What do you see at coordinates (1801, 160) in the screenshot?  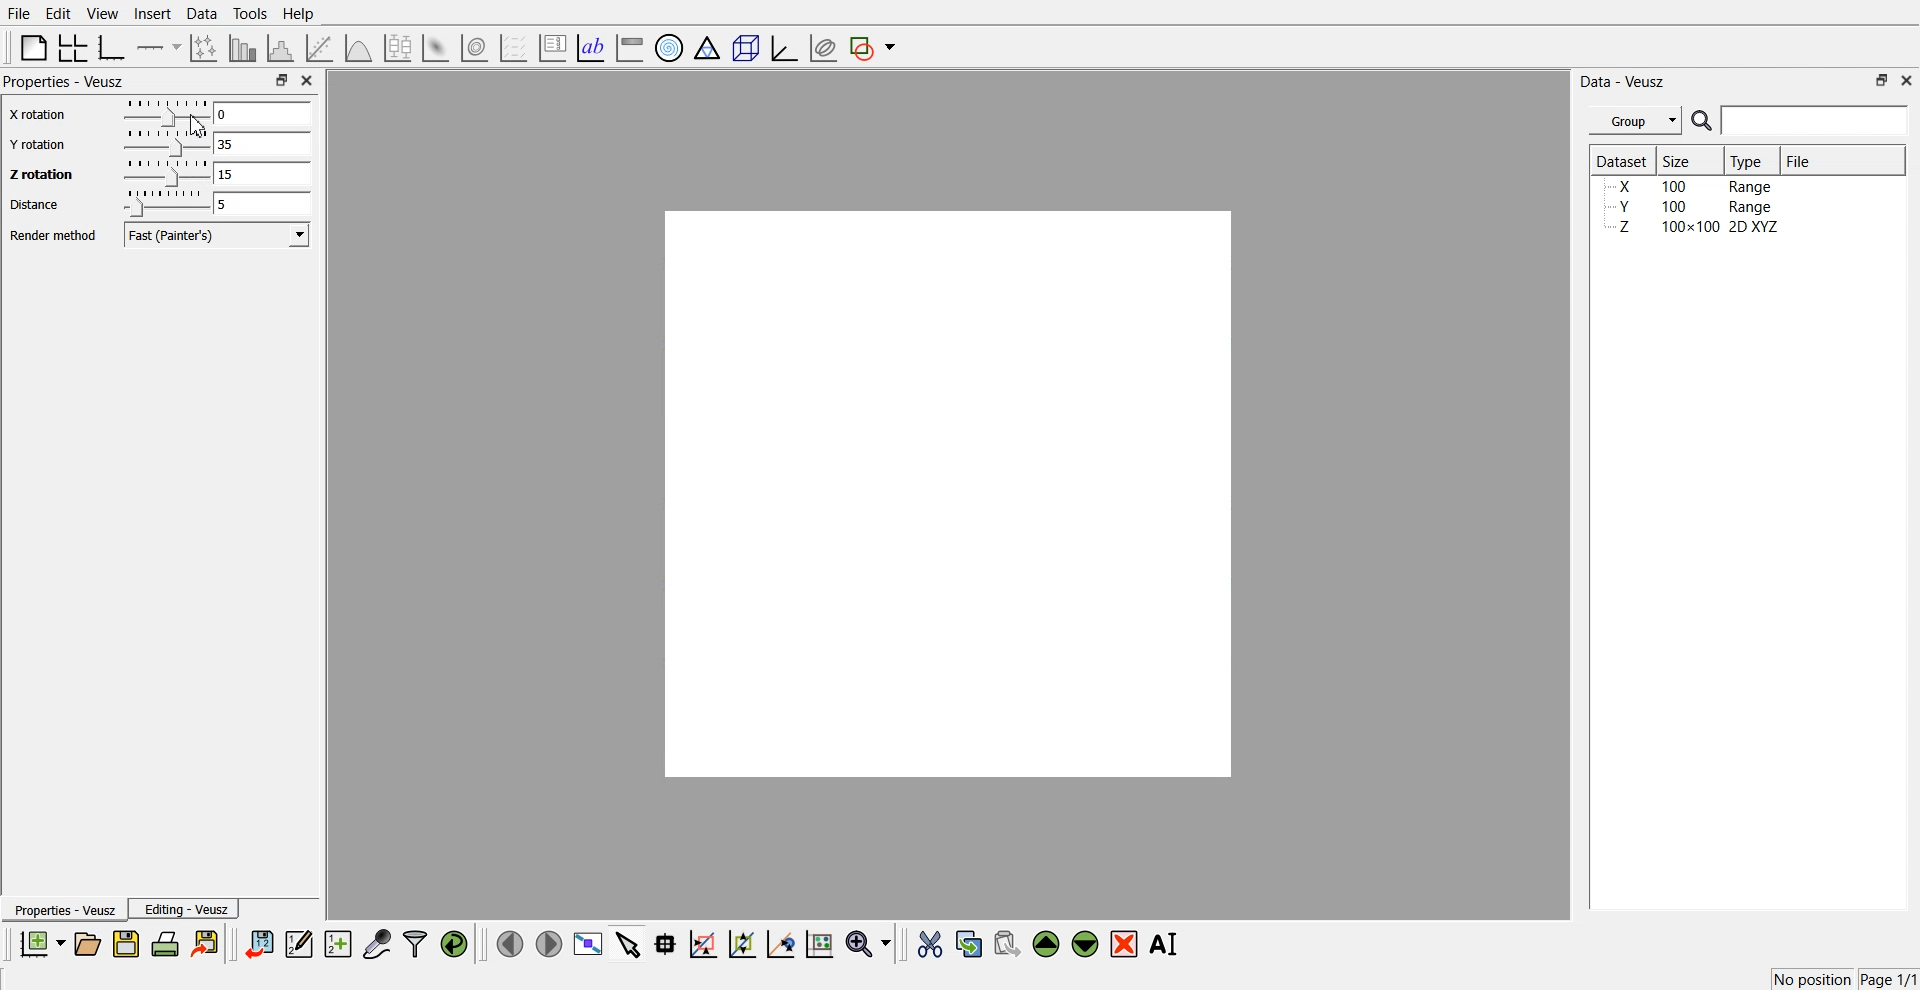 I see `File` at bounding box center [1801, 160].